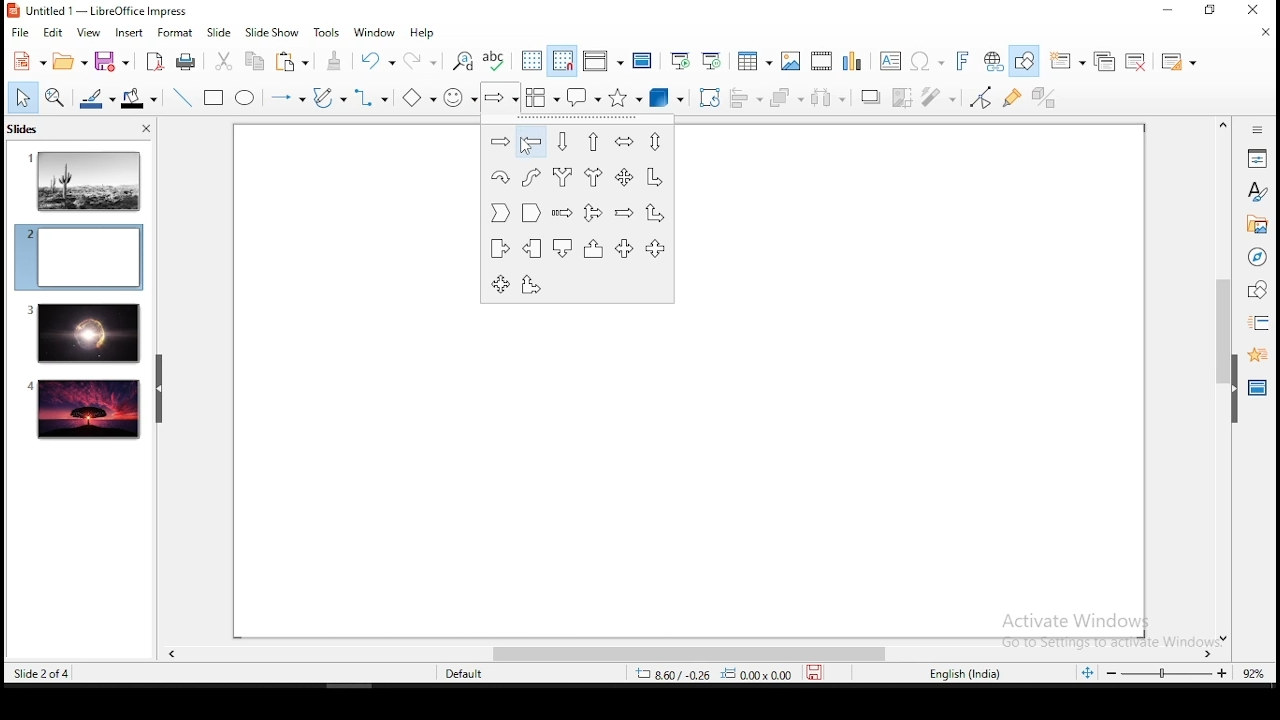 Image resolution: width=1280 pixels, height=720 pixels. What do you see at coordinates (623, 248) in the screenshot?
I see `left and right arrow callout` at bounding box center [623, 248].